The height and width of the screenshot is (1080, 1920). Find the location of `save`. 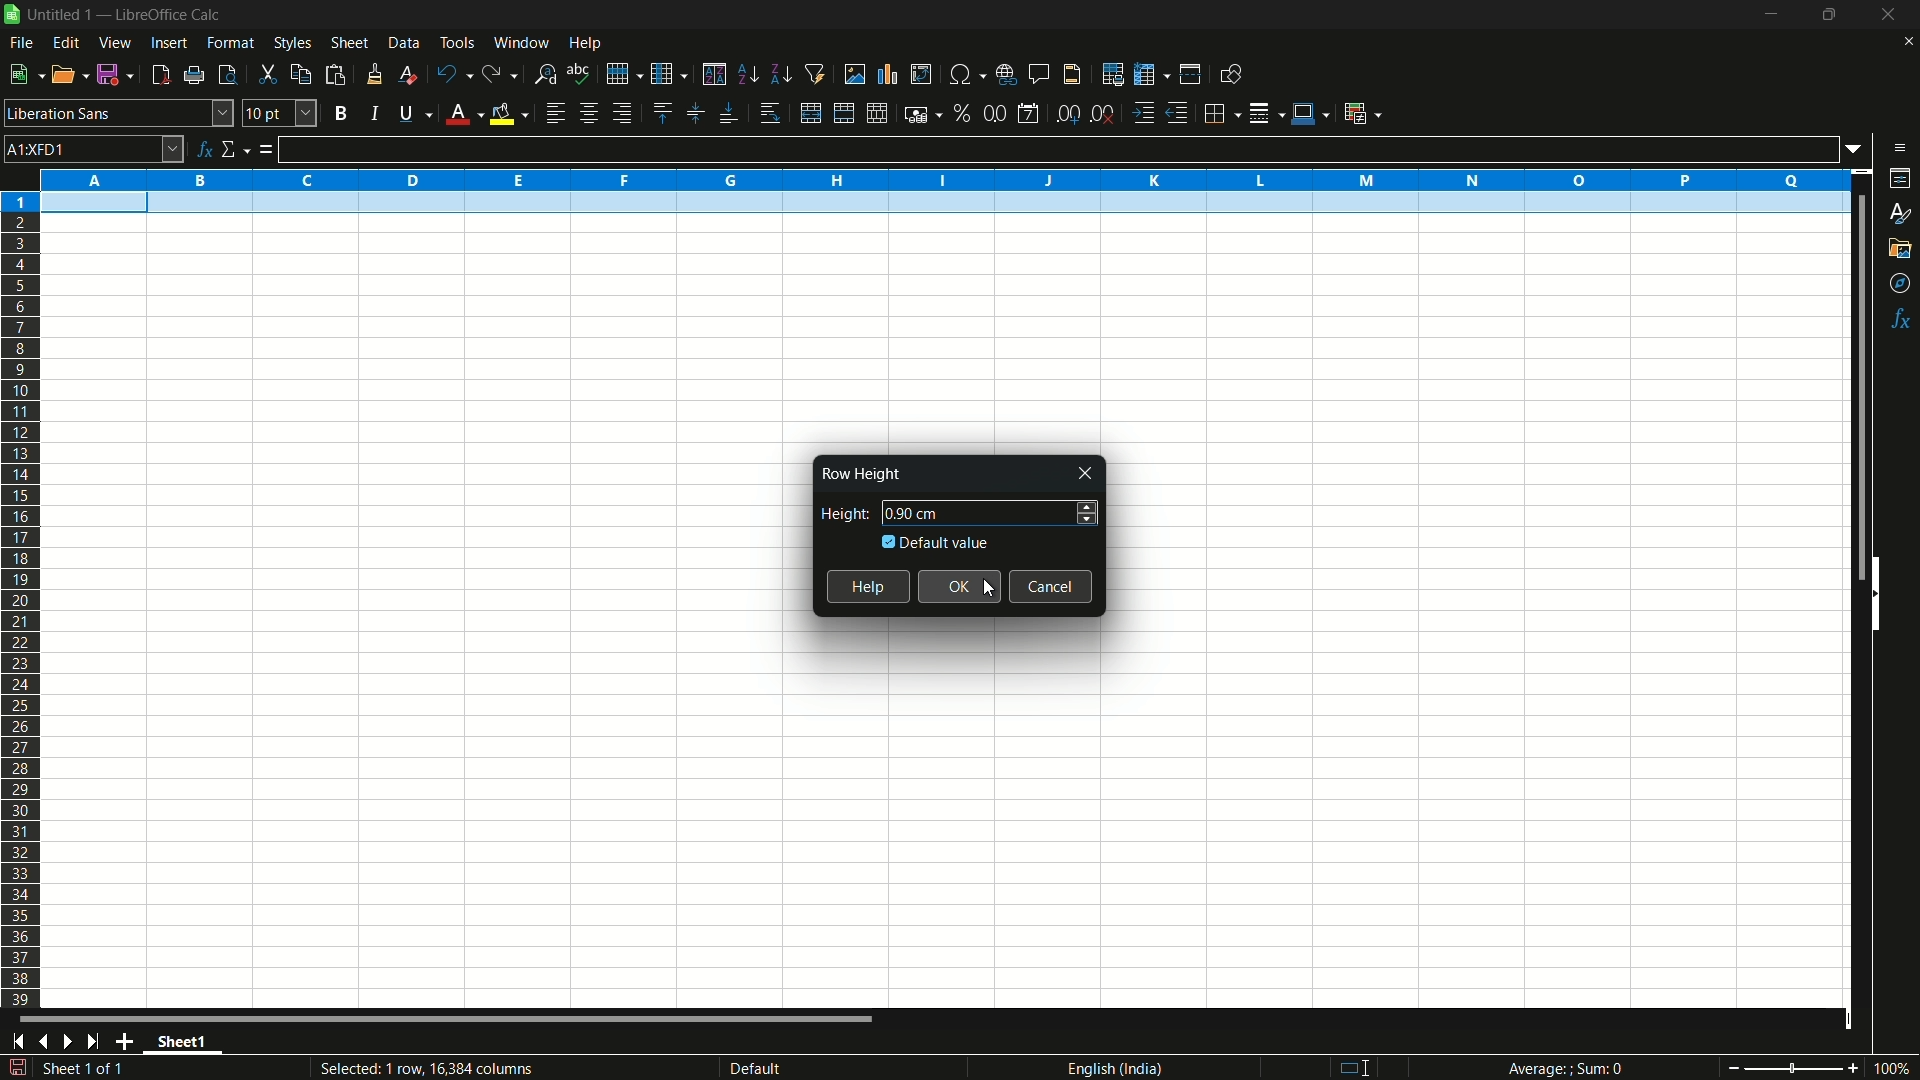

save is located at coordinates (117, 75).